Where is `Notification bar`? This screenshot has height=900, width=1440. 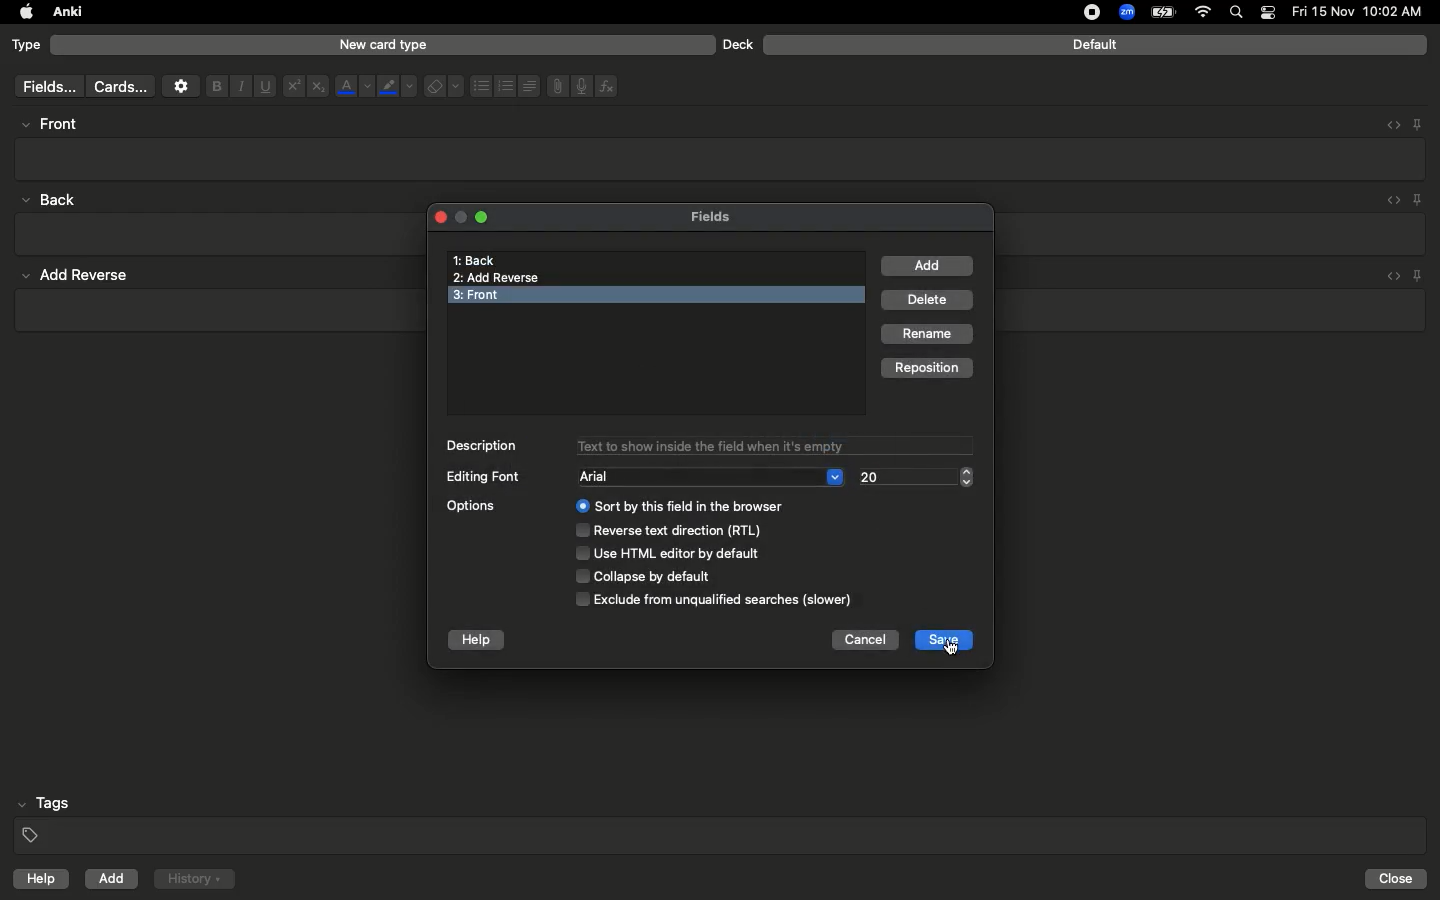
Notification bar is located at coordinates (1268, 13).